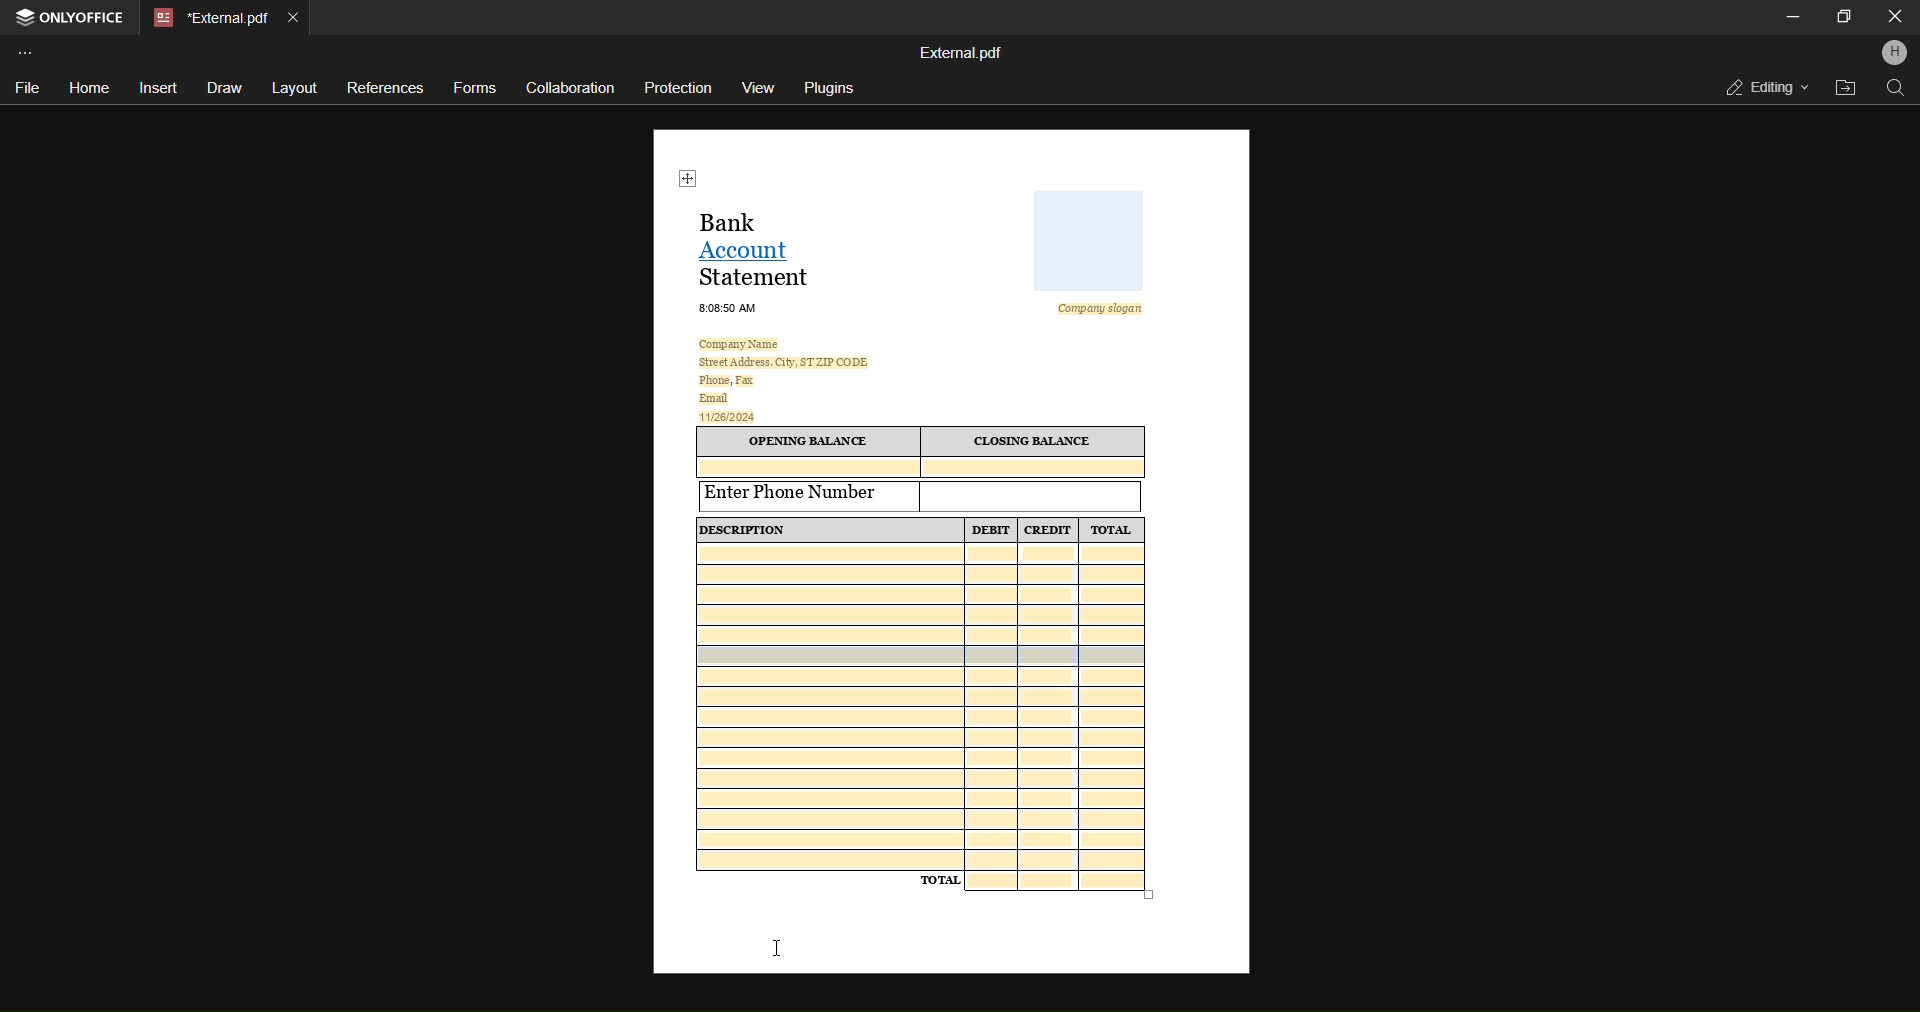  What do you see at coordinates (299, 14) in the screenshot?
I see `close current open tab` at bounding box center [299, 14].